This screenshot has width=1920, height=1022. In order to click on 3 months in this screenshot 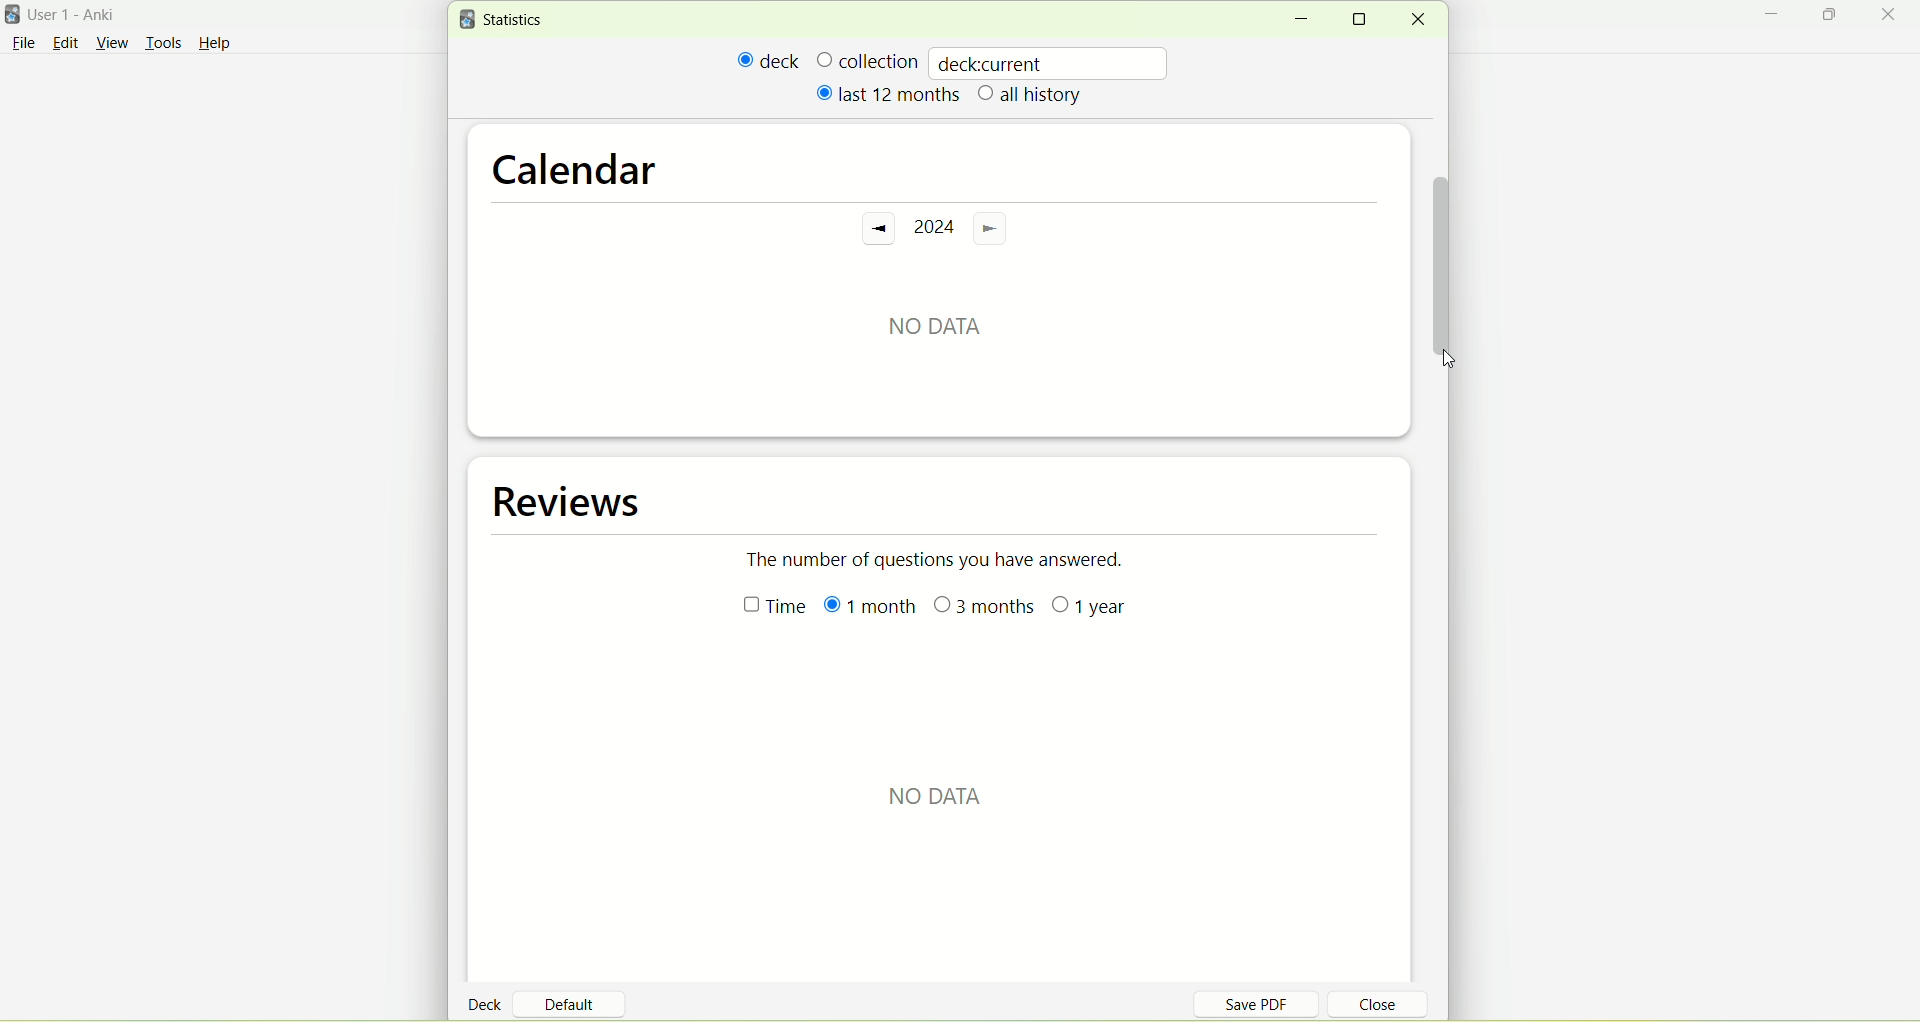, I will do `click(985, 609)`.